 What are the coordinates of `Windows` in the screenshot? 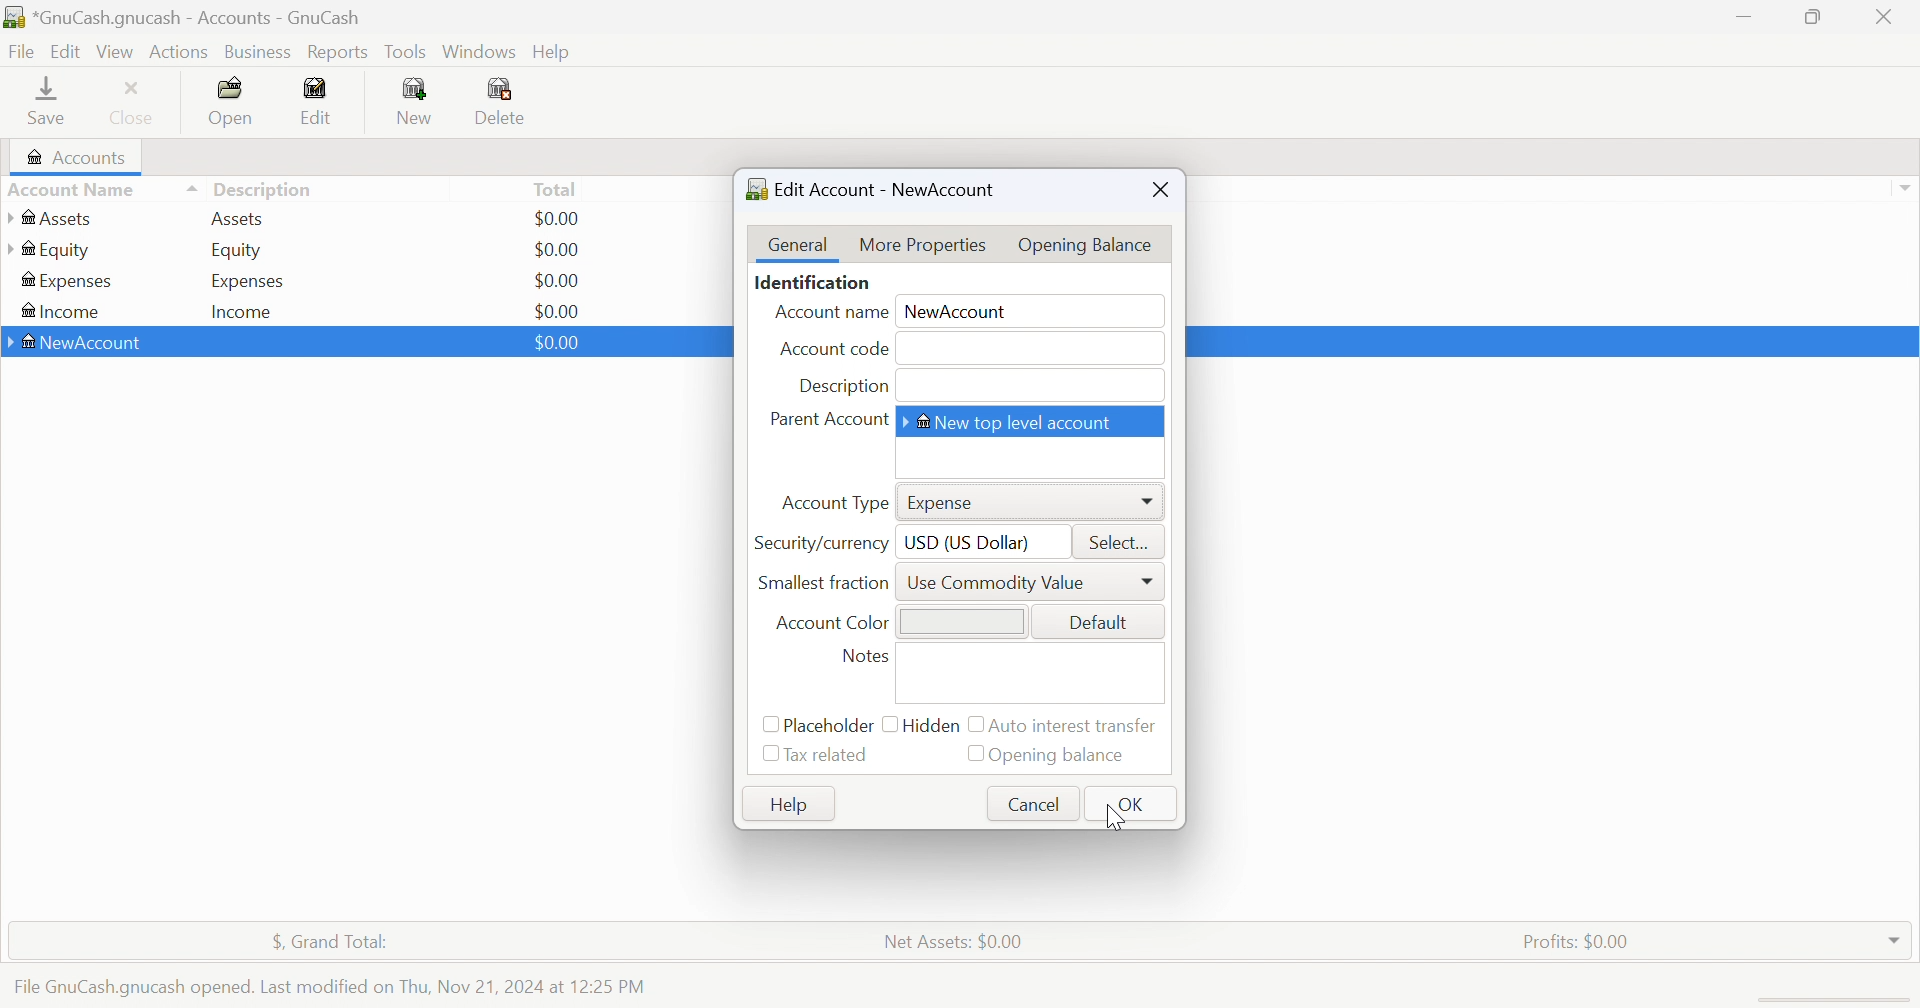 It's located at (479, 52).